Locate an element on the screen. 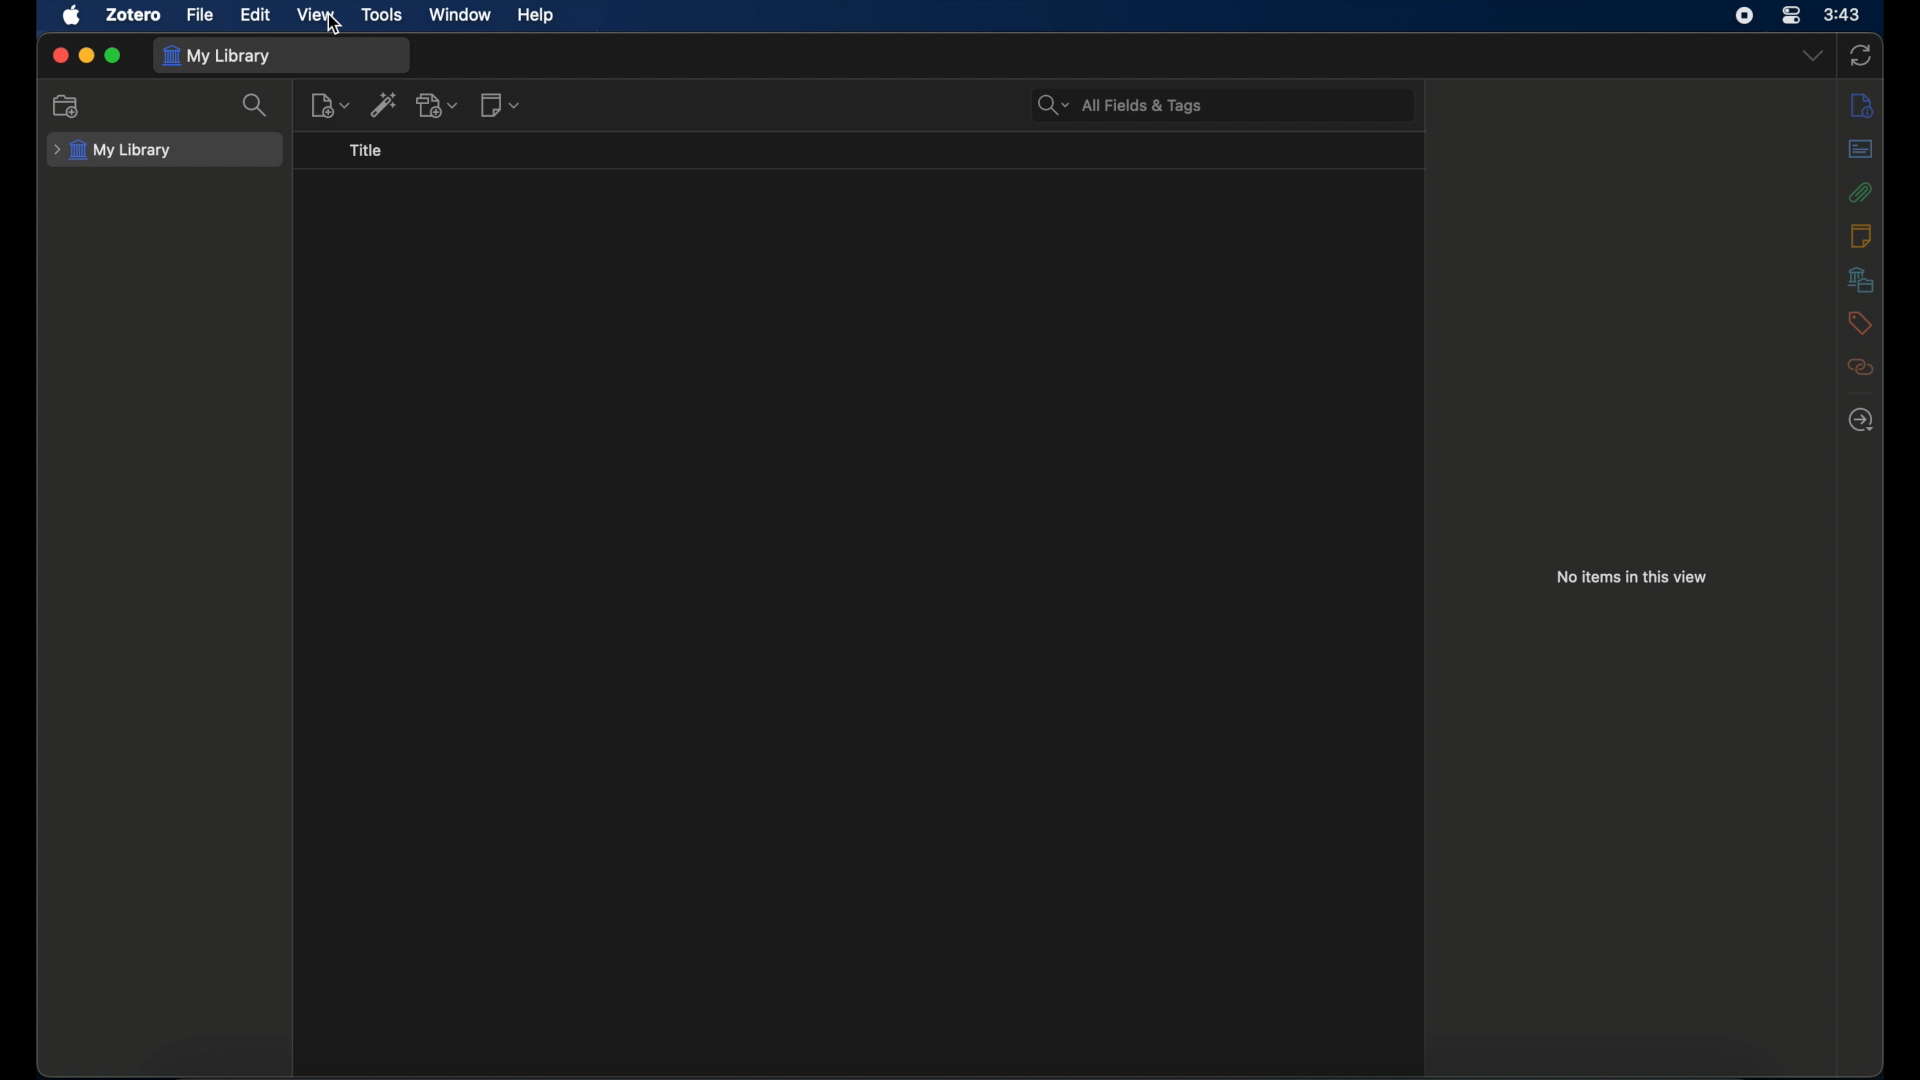  my library is located at coordinates (217, 56).